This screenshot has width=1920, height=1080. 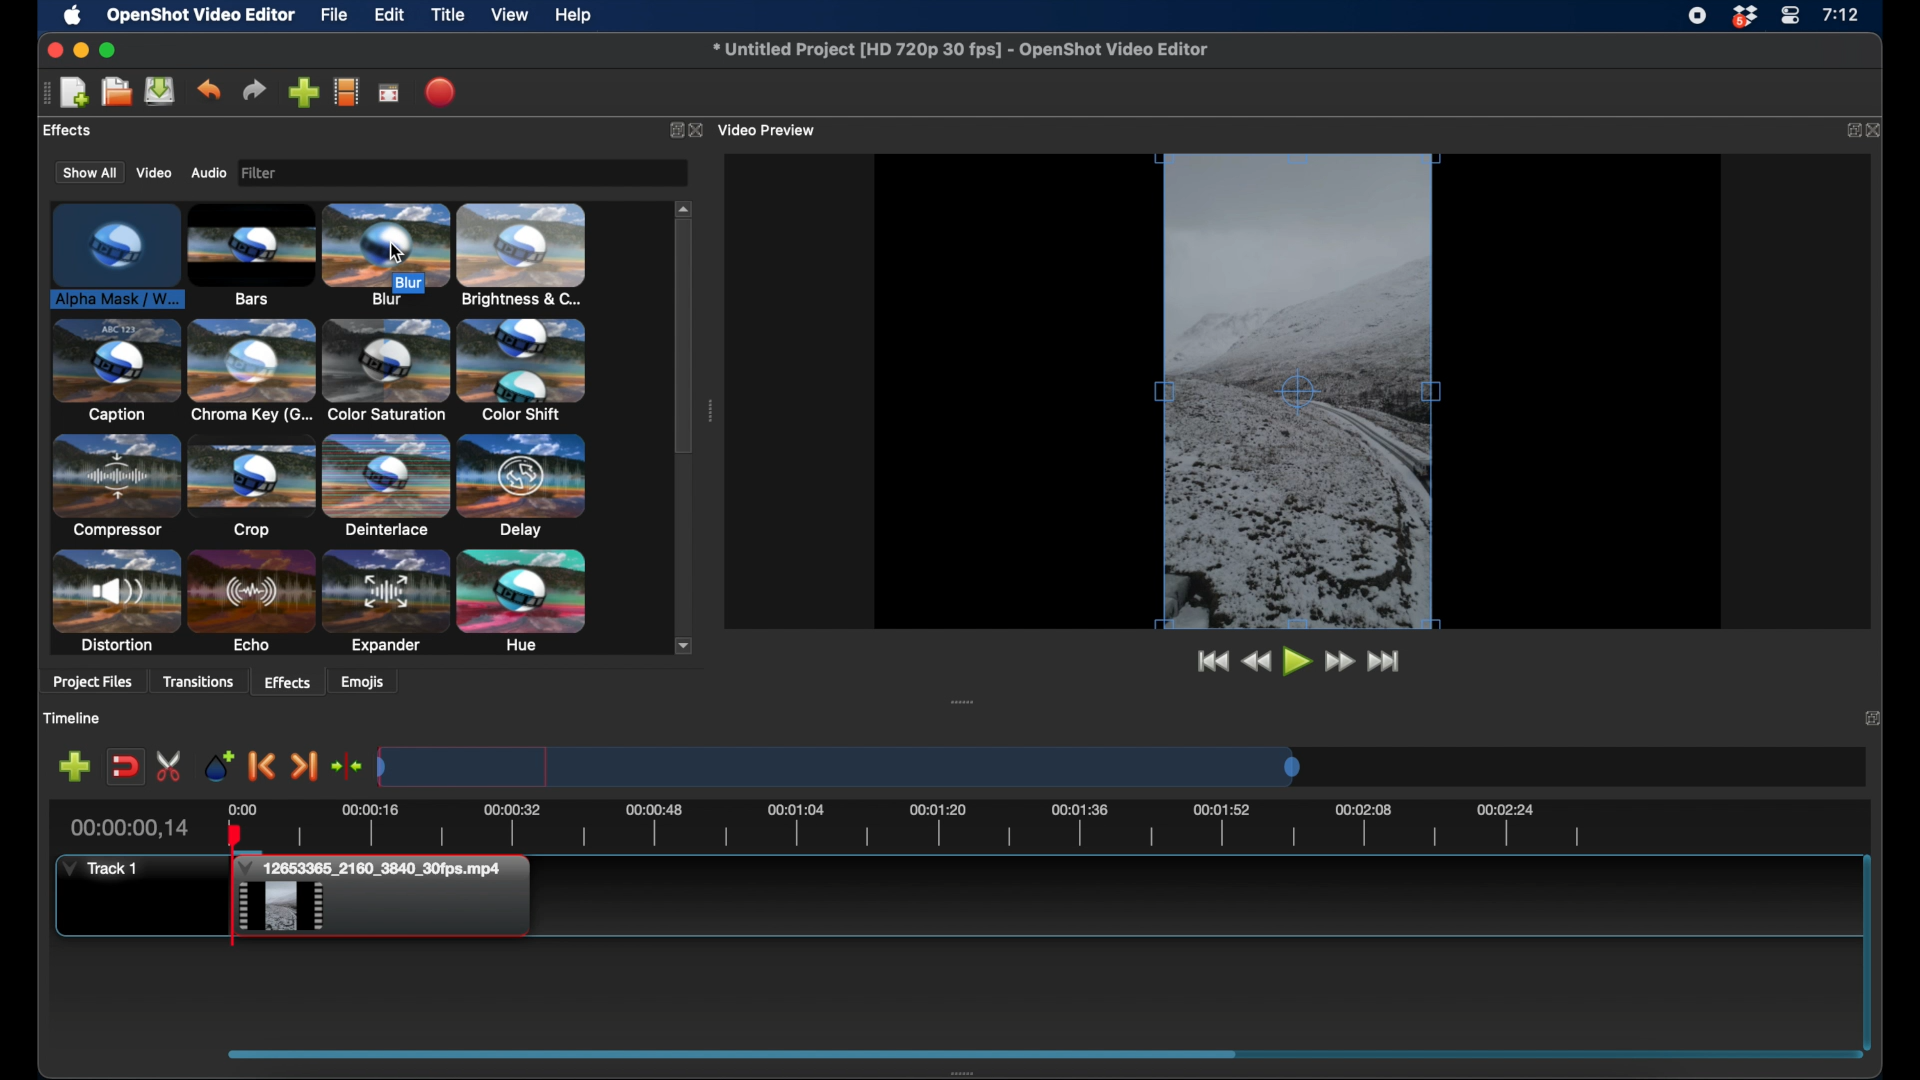 What do you see at coordinates (114, 485) in the screenshot?
I see `compressor` at bounding box center [114, 485].